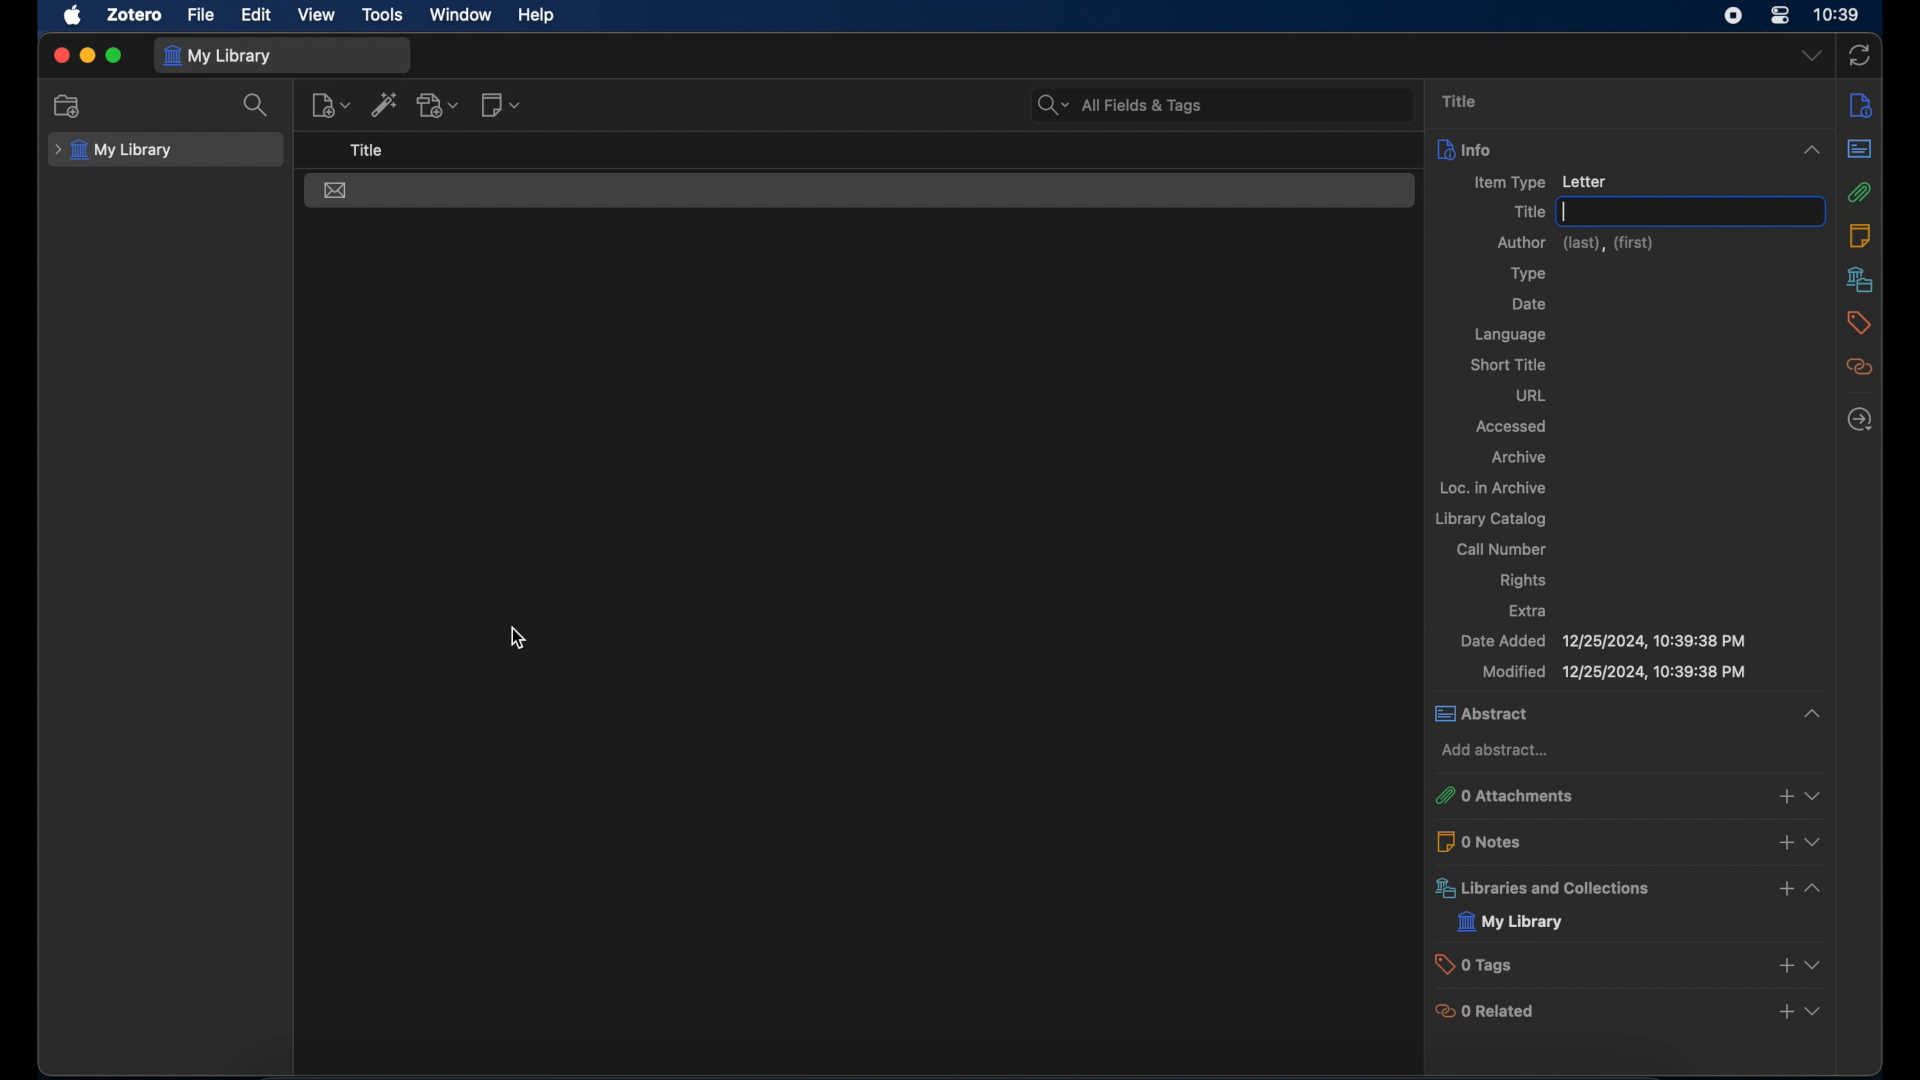 This screenshot has width=1920, height=1080. I want to click on item type, so click(1508, 181).